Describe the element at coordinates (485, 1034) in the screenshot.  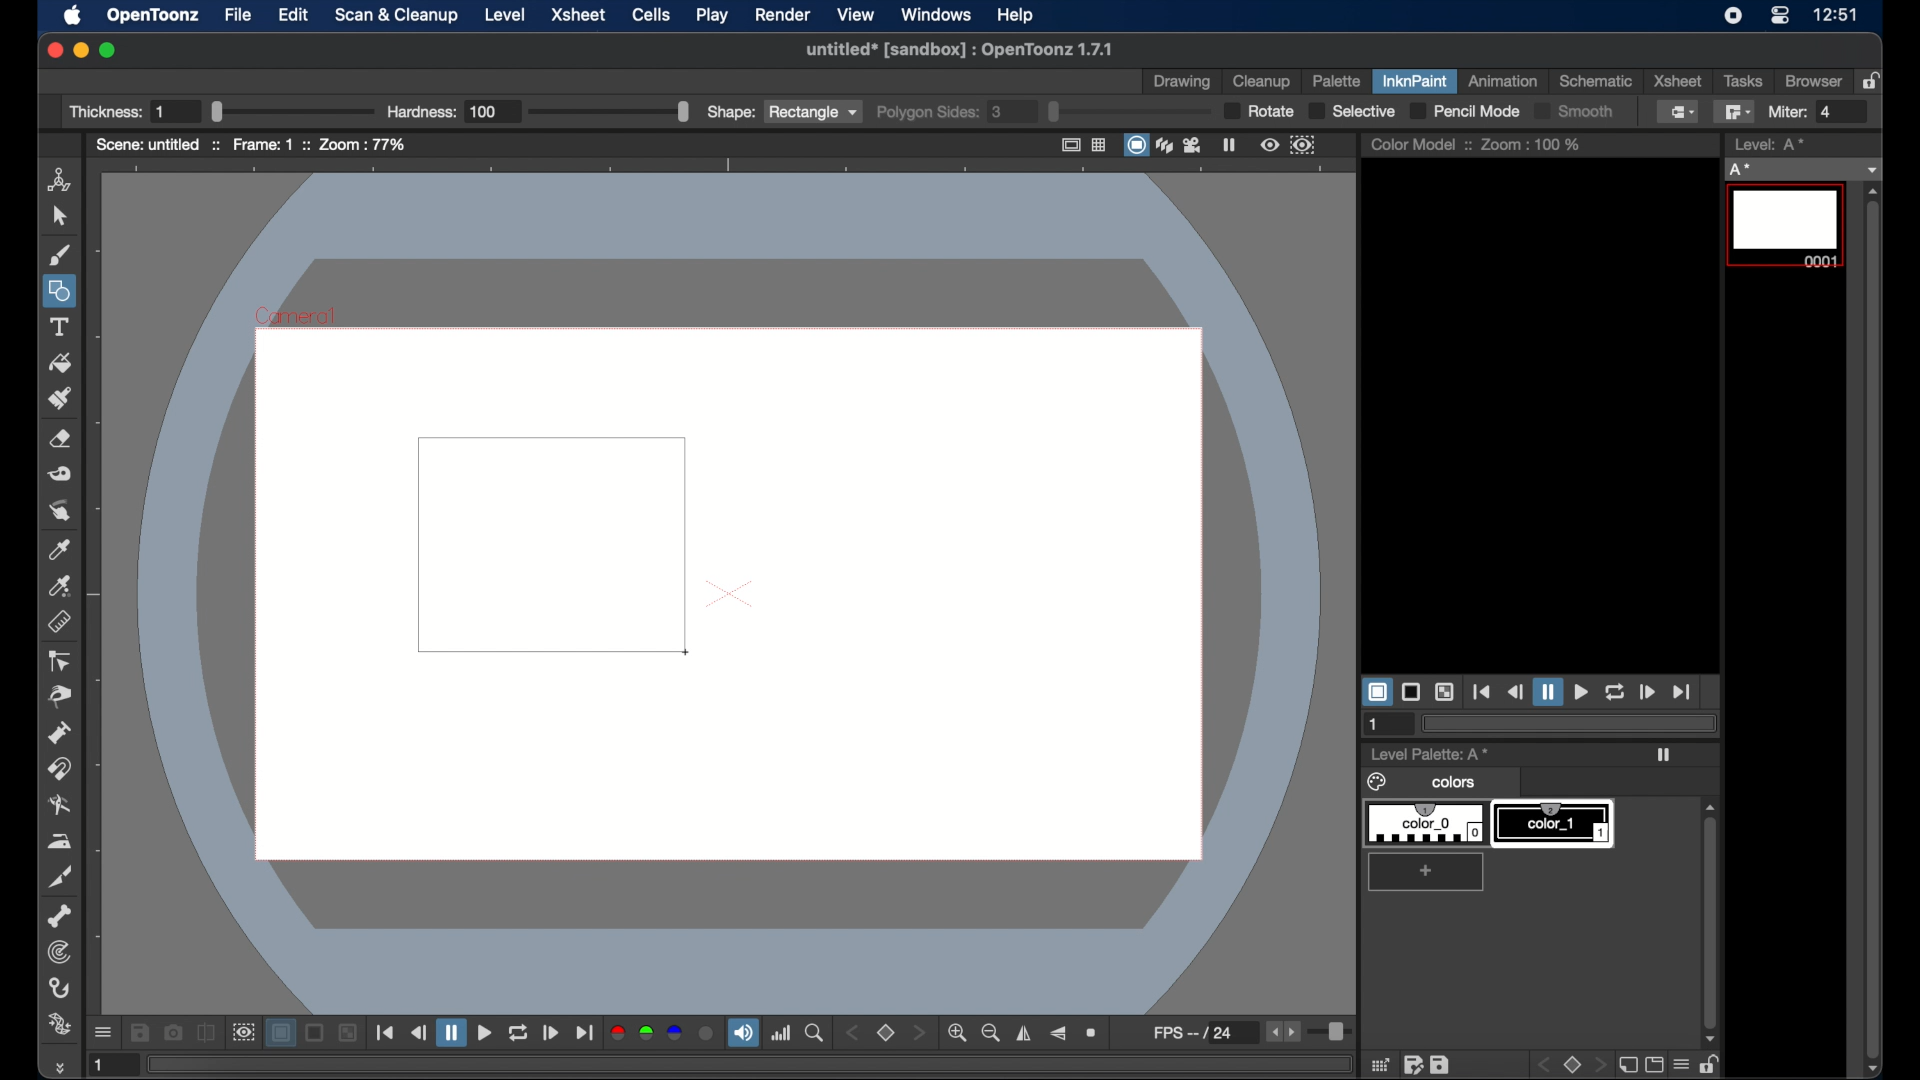
I see `play button` at that location.